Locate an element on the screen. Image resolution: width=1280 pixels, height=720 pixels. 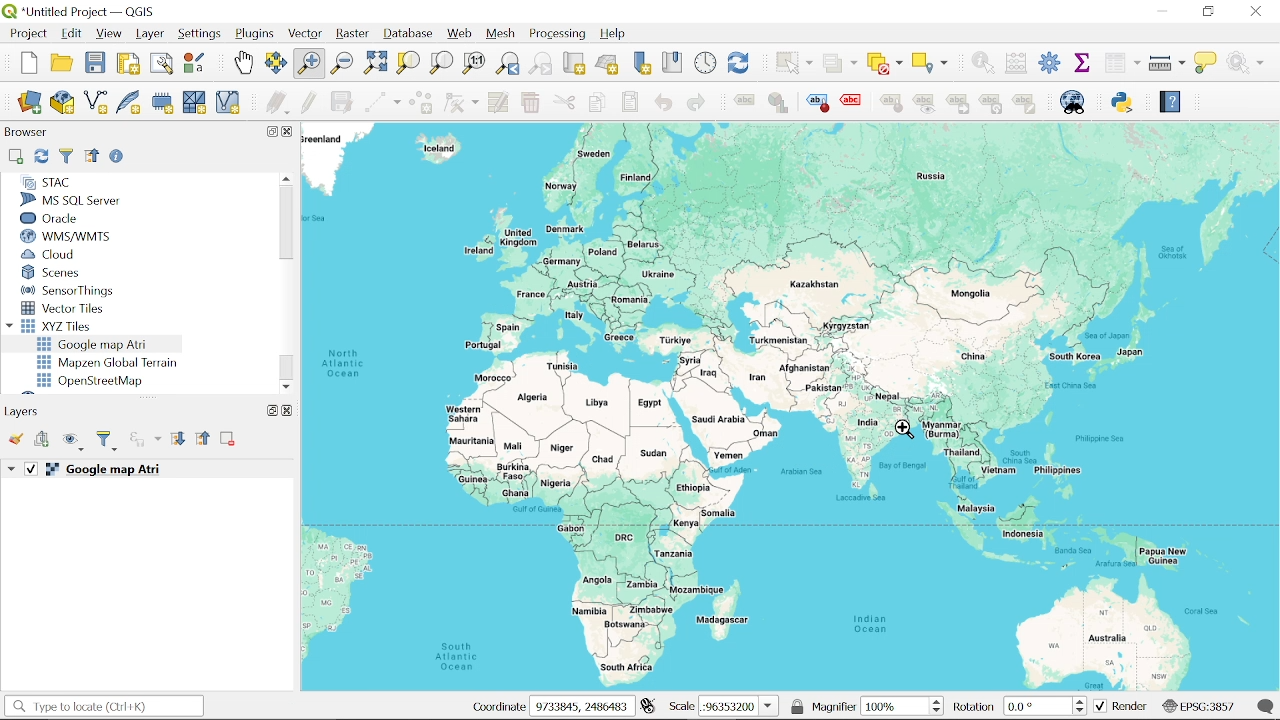
Delete selected is located at coordinates (529, 104).